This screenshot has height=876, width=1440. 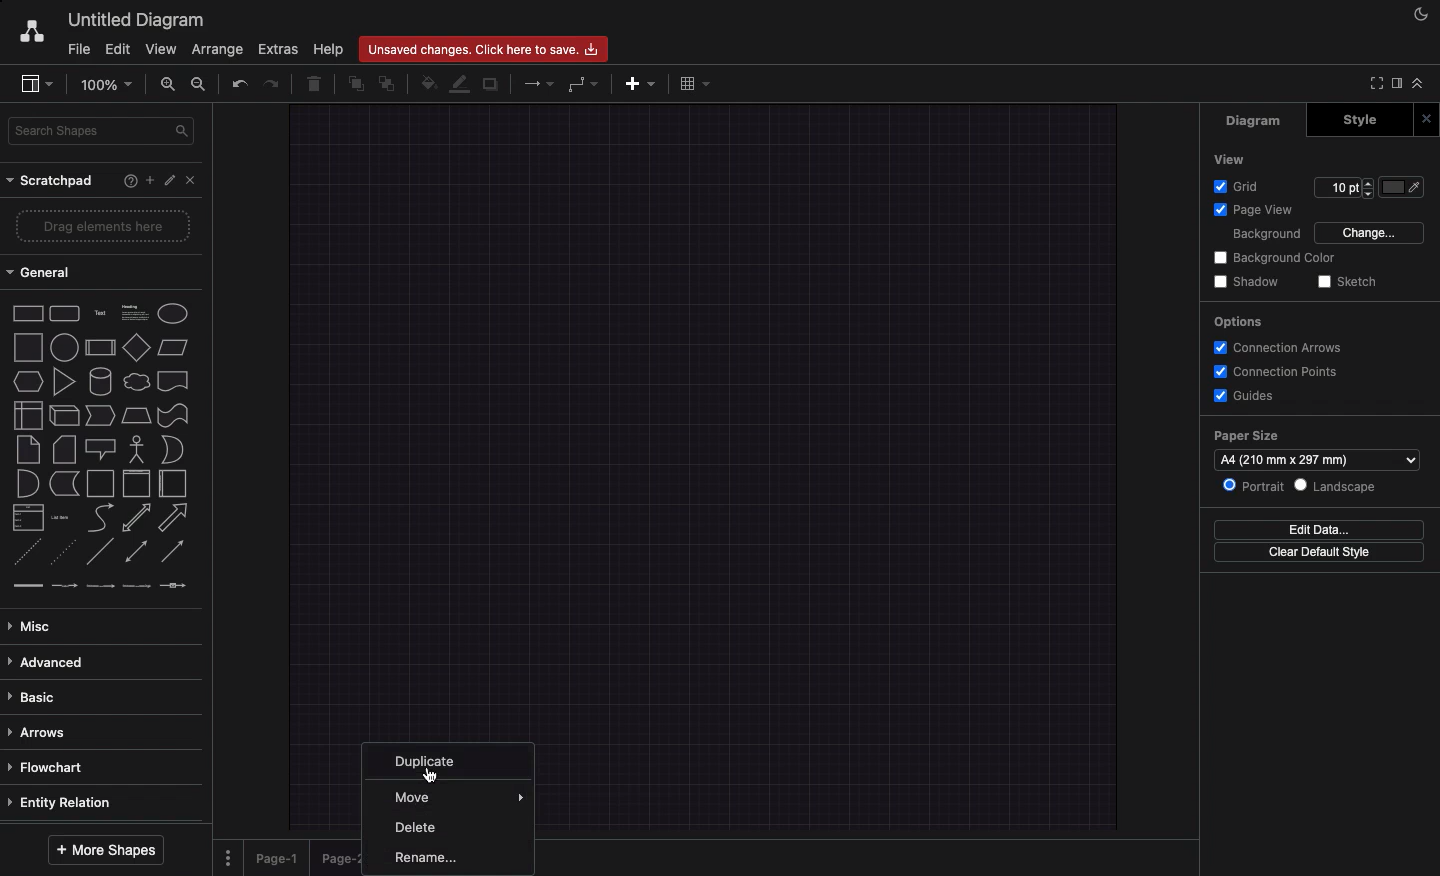 What do you see at coordinates (106, 134) in the screenshot?
I see `Search shapes` at bounding box center [106, 134].